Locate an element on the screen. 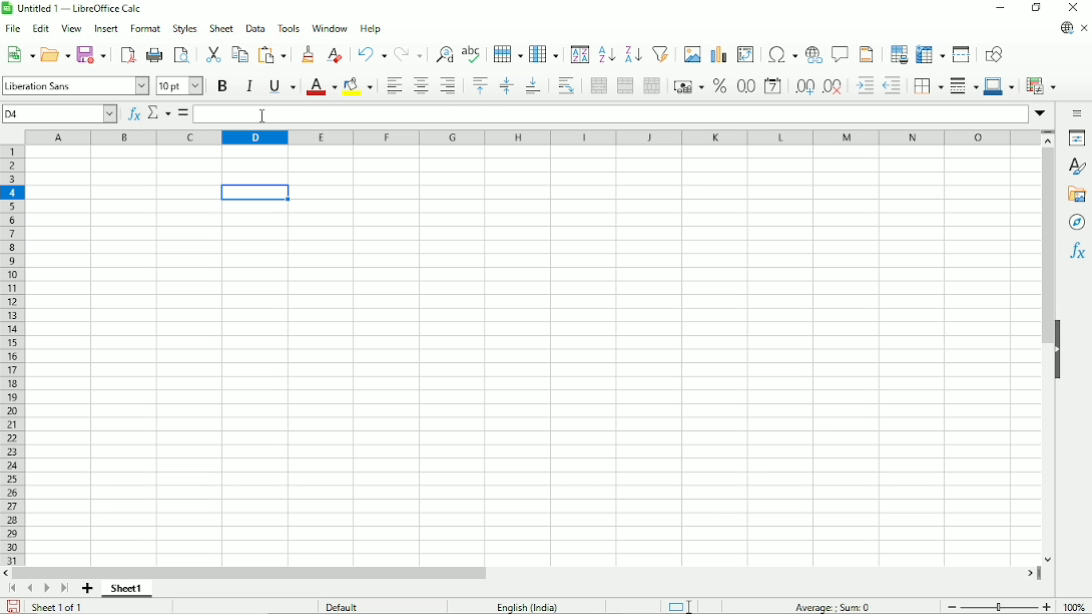  Freeze rows and columns is located at coordinates (932, 54).